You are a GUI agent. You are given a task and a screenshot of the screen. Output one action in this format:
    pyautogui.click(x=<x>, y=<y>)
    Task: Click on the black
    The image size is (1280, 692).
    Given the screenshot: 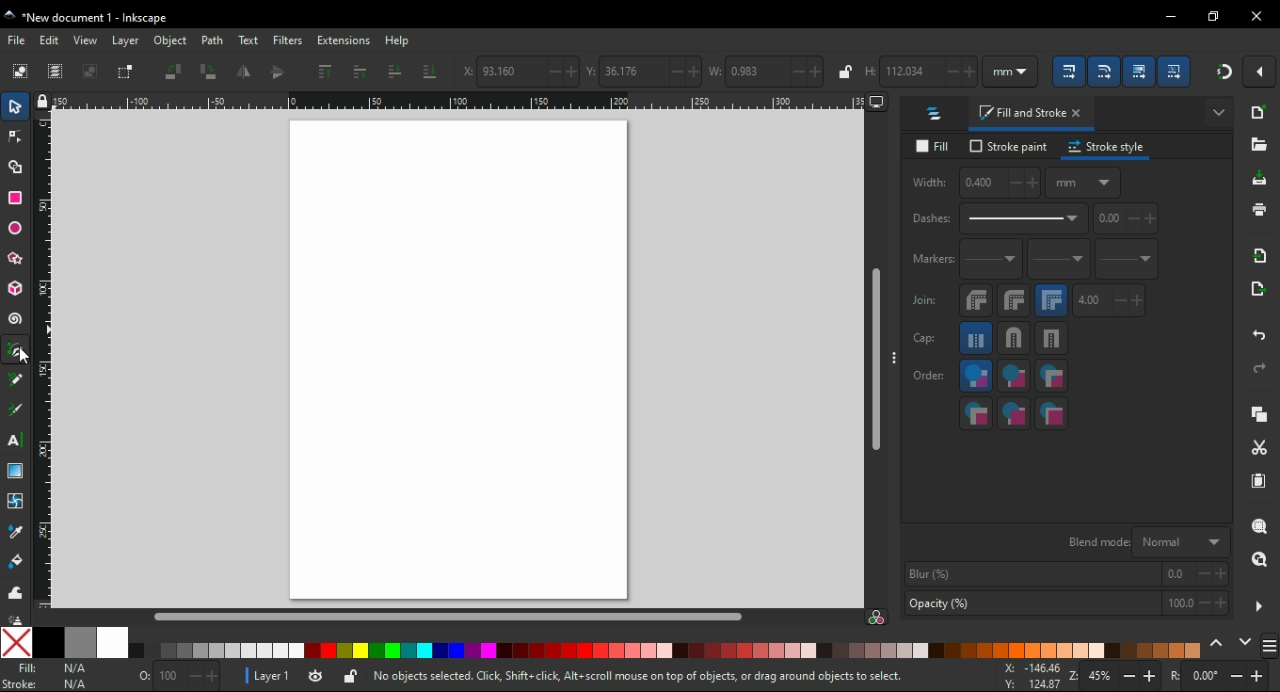 What is the action you would take?
    pyautogui.click(x=47, y=642)
    